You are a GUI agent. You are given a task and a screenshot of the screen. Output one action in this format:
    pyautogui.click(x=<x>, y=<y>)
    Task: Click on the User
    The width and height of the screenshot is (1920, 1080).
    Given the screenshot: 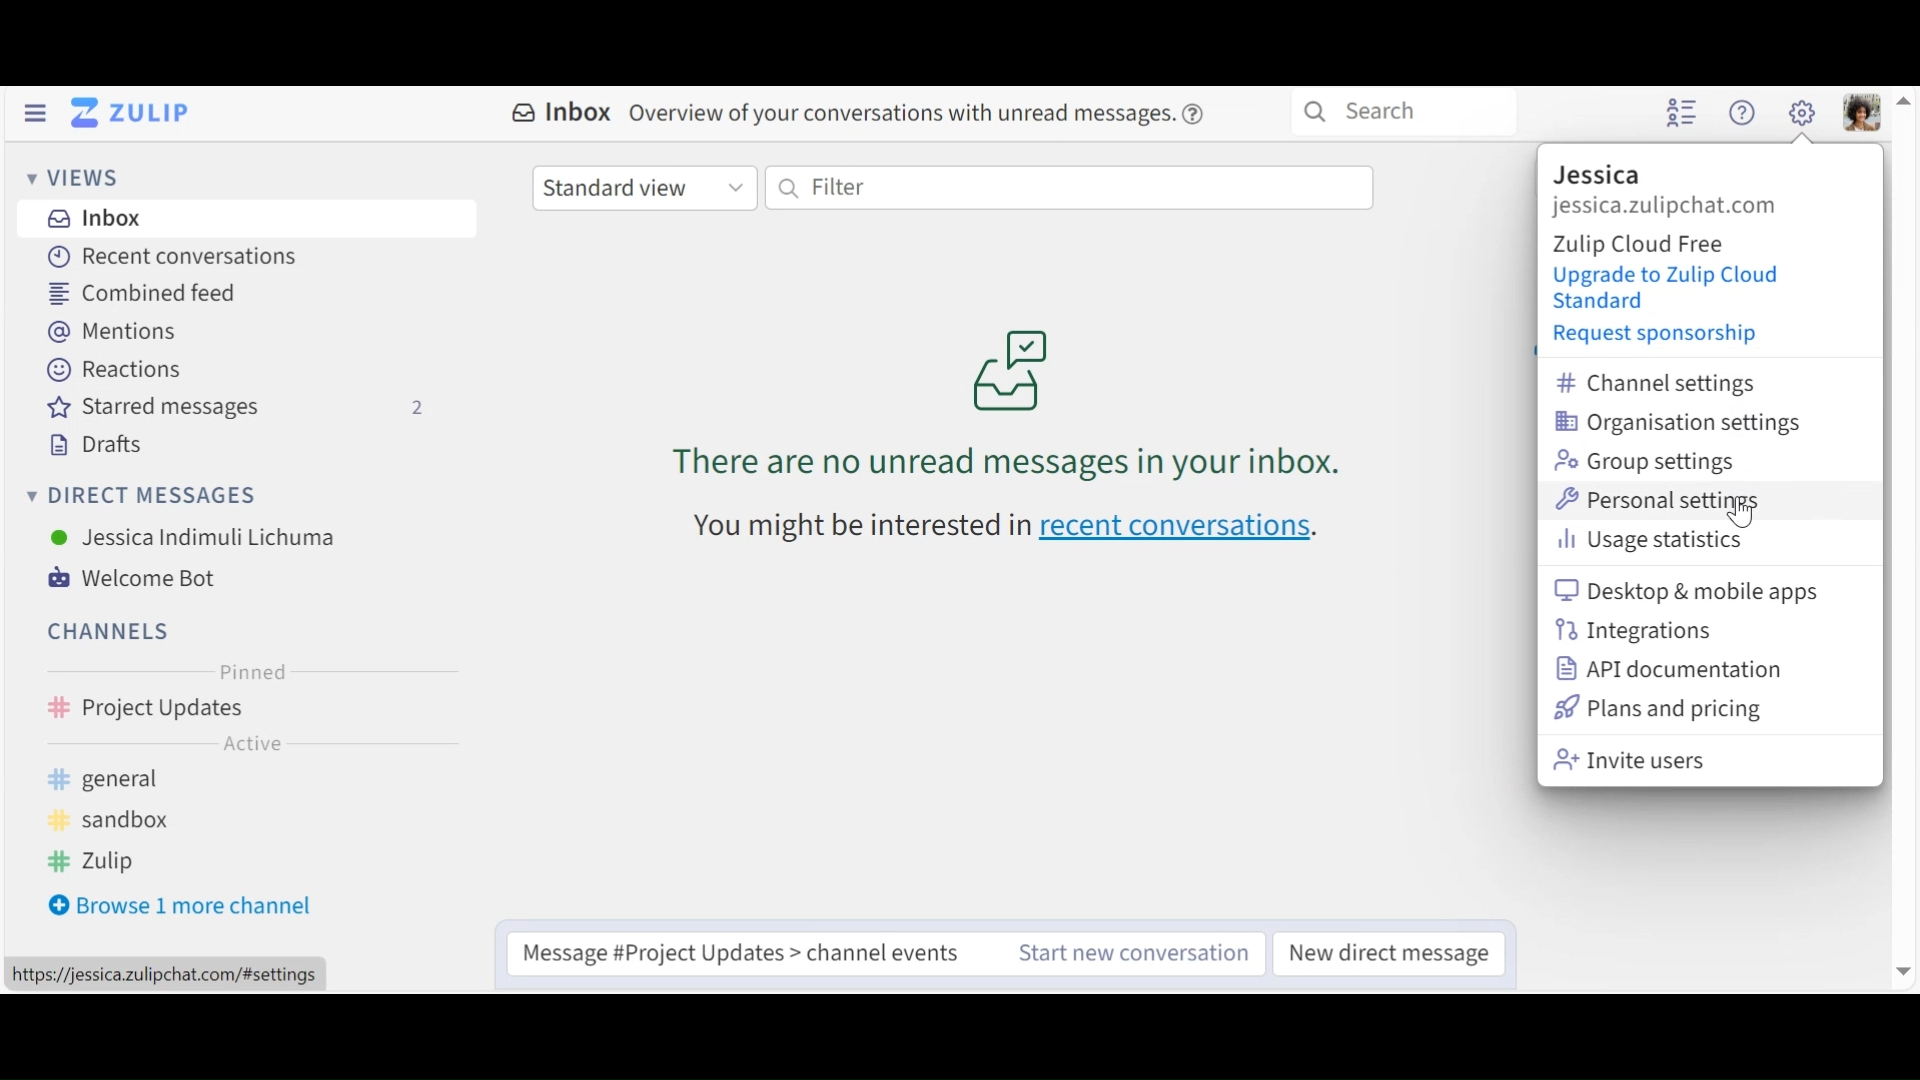 What is the action you would take?
    pyautogui.click(x=189, y=539)
    